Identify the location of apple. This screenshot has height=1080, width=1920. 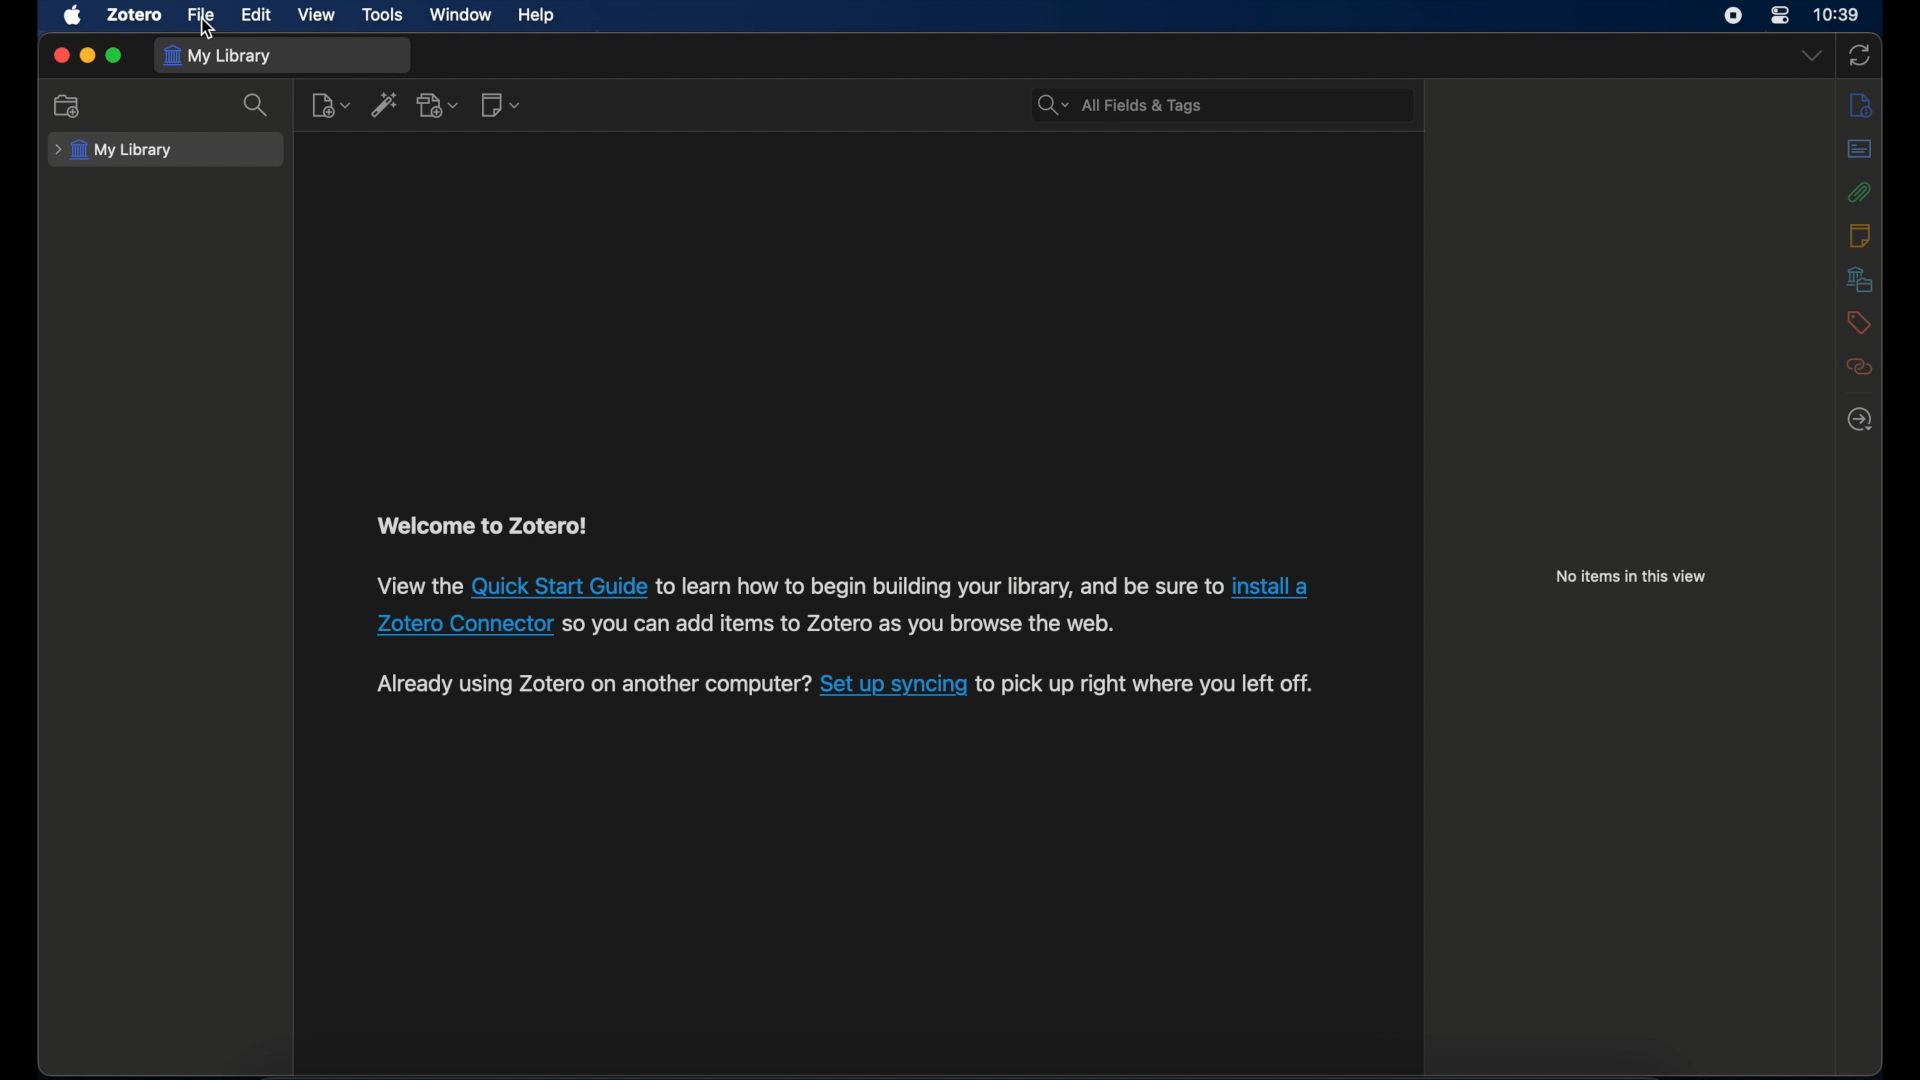
(72, 16).